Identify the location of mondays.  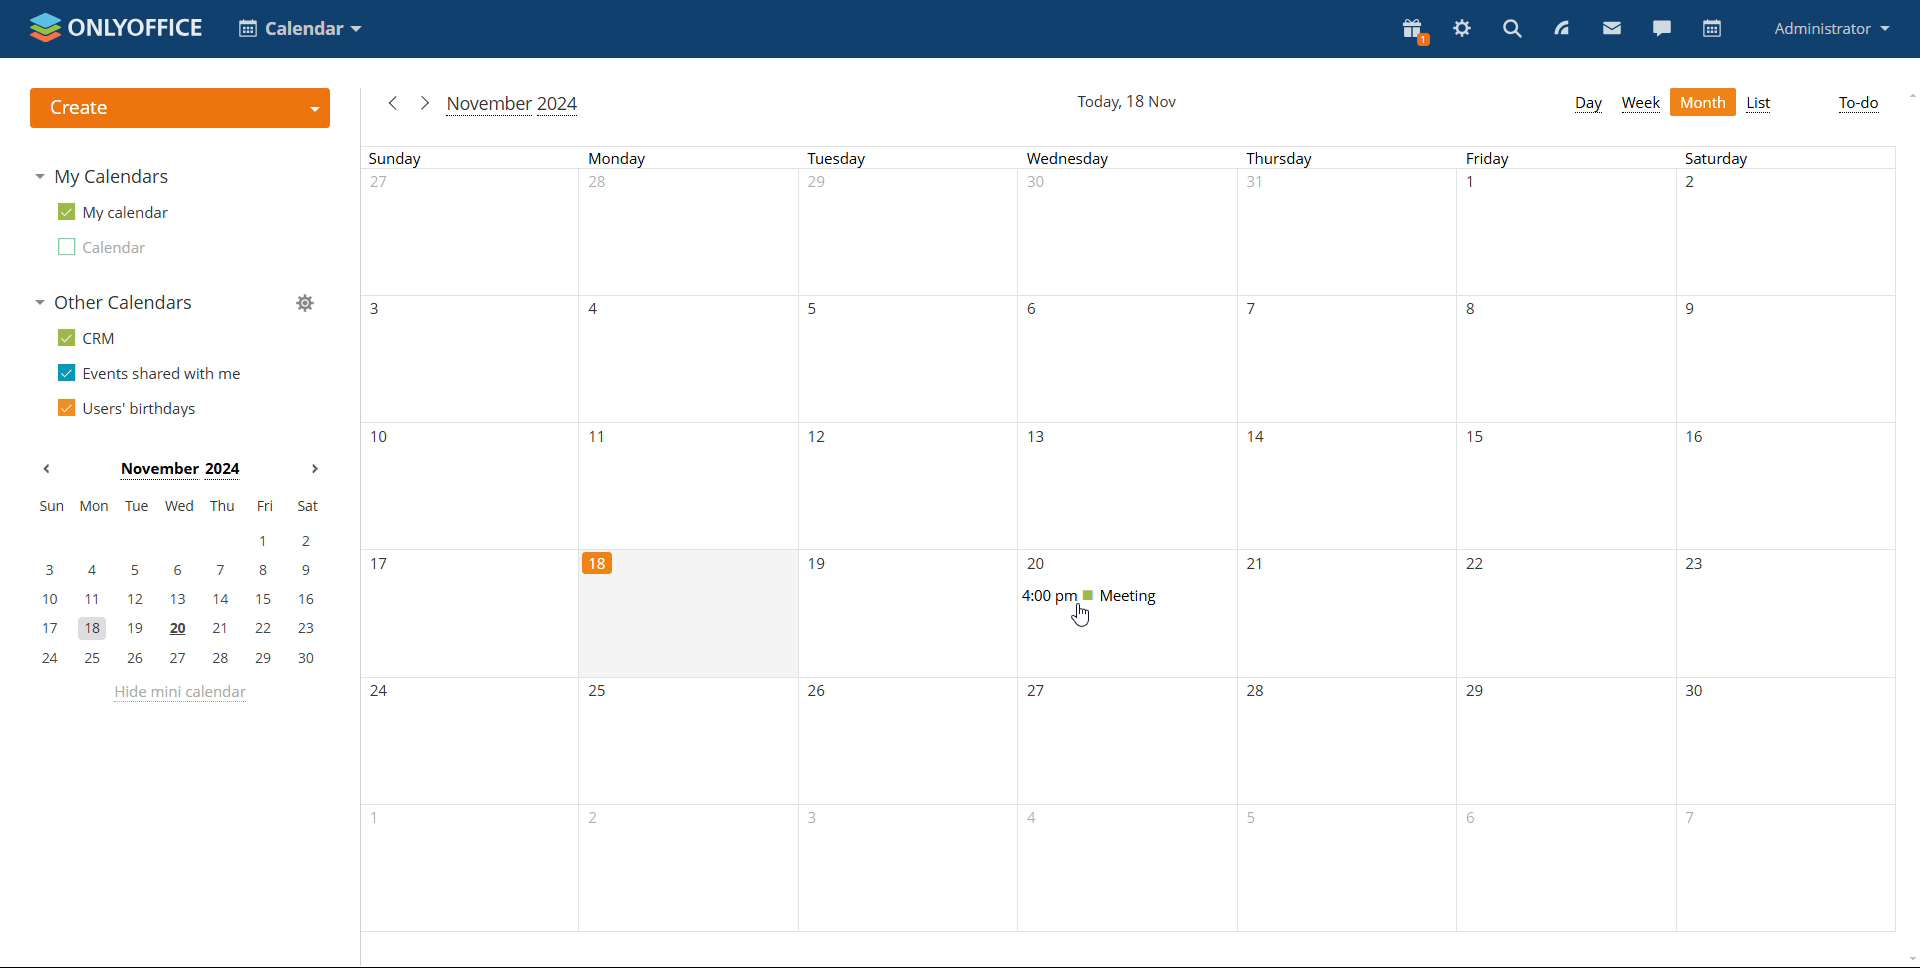
(690, 807).